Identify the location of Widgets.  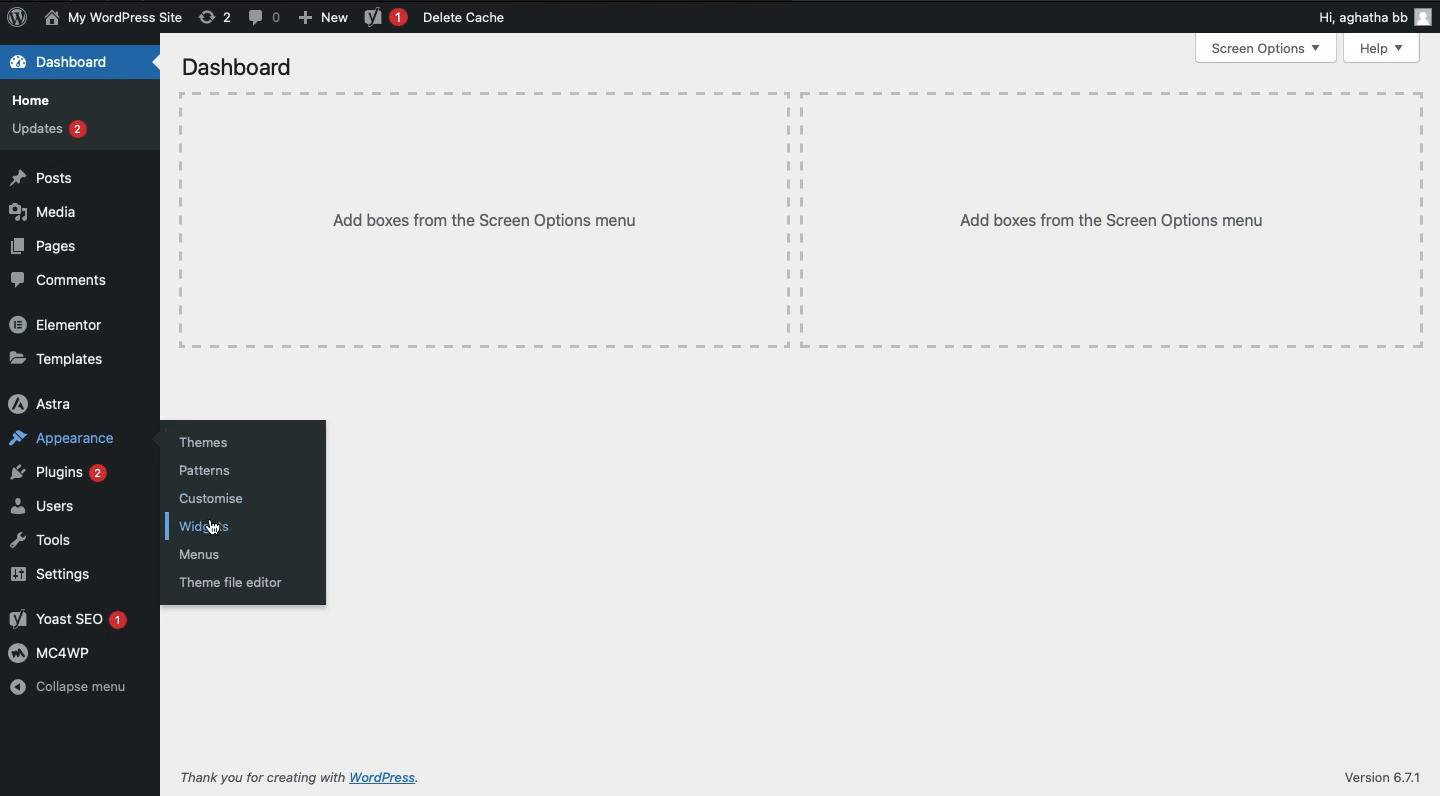
(207, 525).